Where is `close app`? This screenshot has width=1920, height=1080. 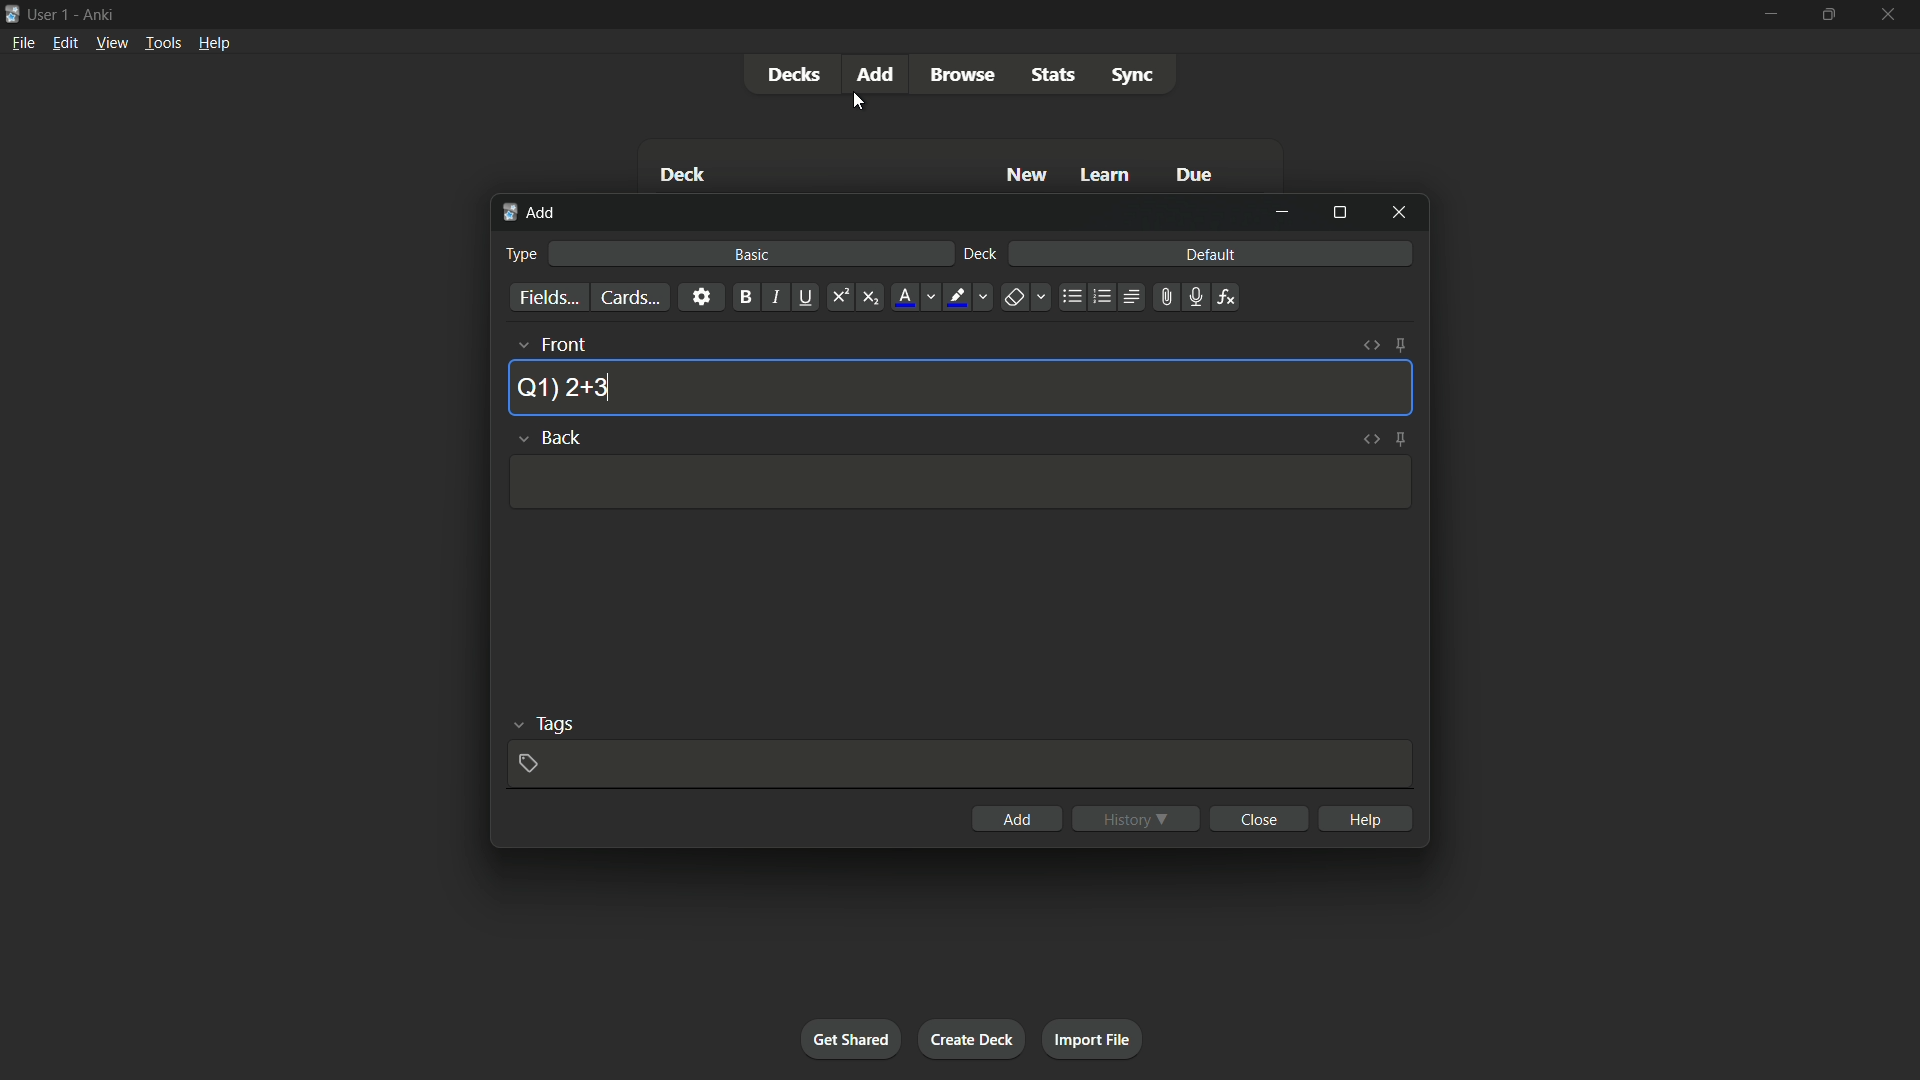
close app is located at coordinates (1890, 14).